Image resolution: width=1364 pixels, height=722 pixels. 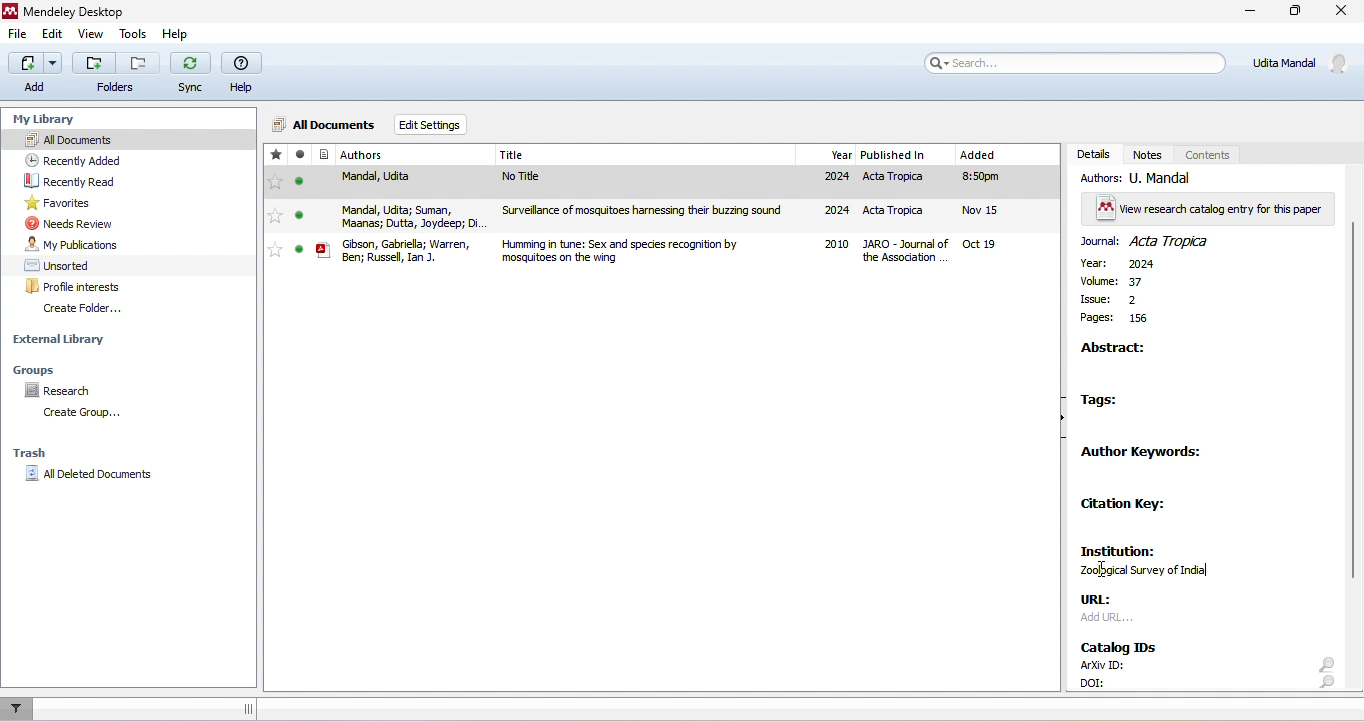 What do you see at coordinates (75, 244) in the screenshot?
I see `my publications` at bounding box center [75, 244].